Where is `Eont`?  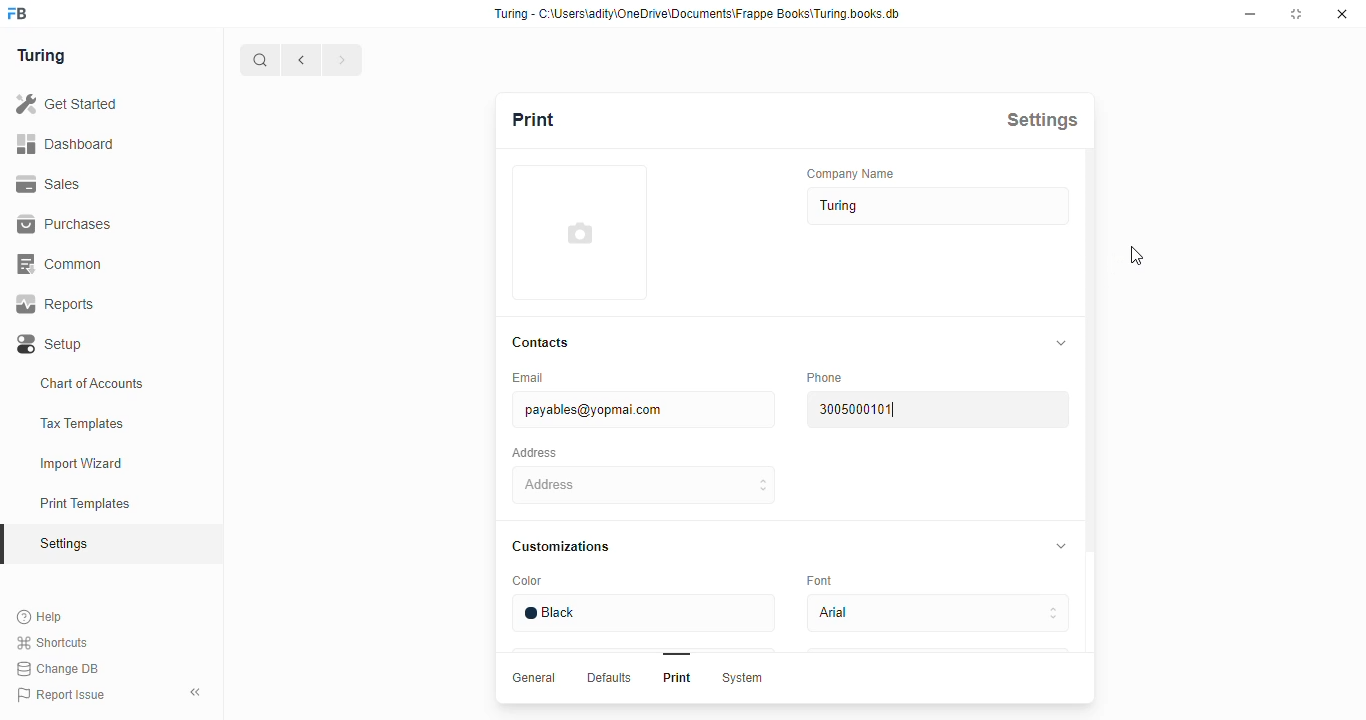 Eont is located at coordinates (822, 578).